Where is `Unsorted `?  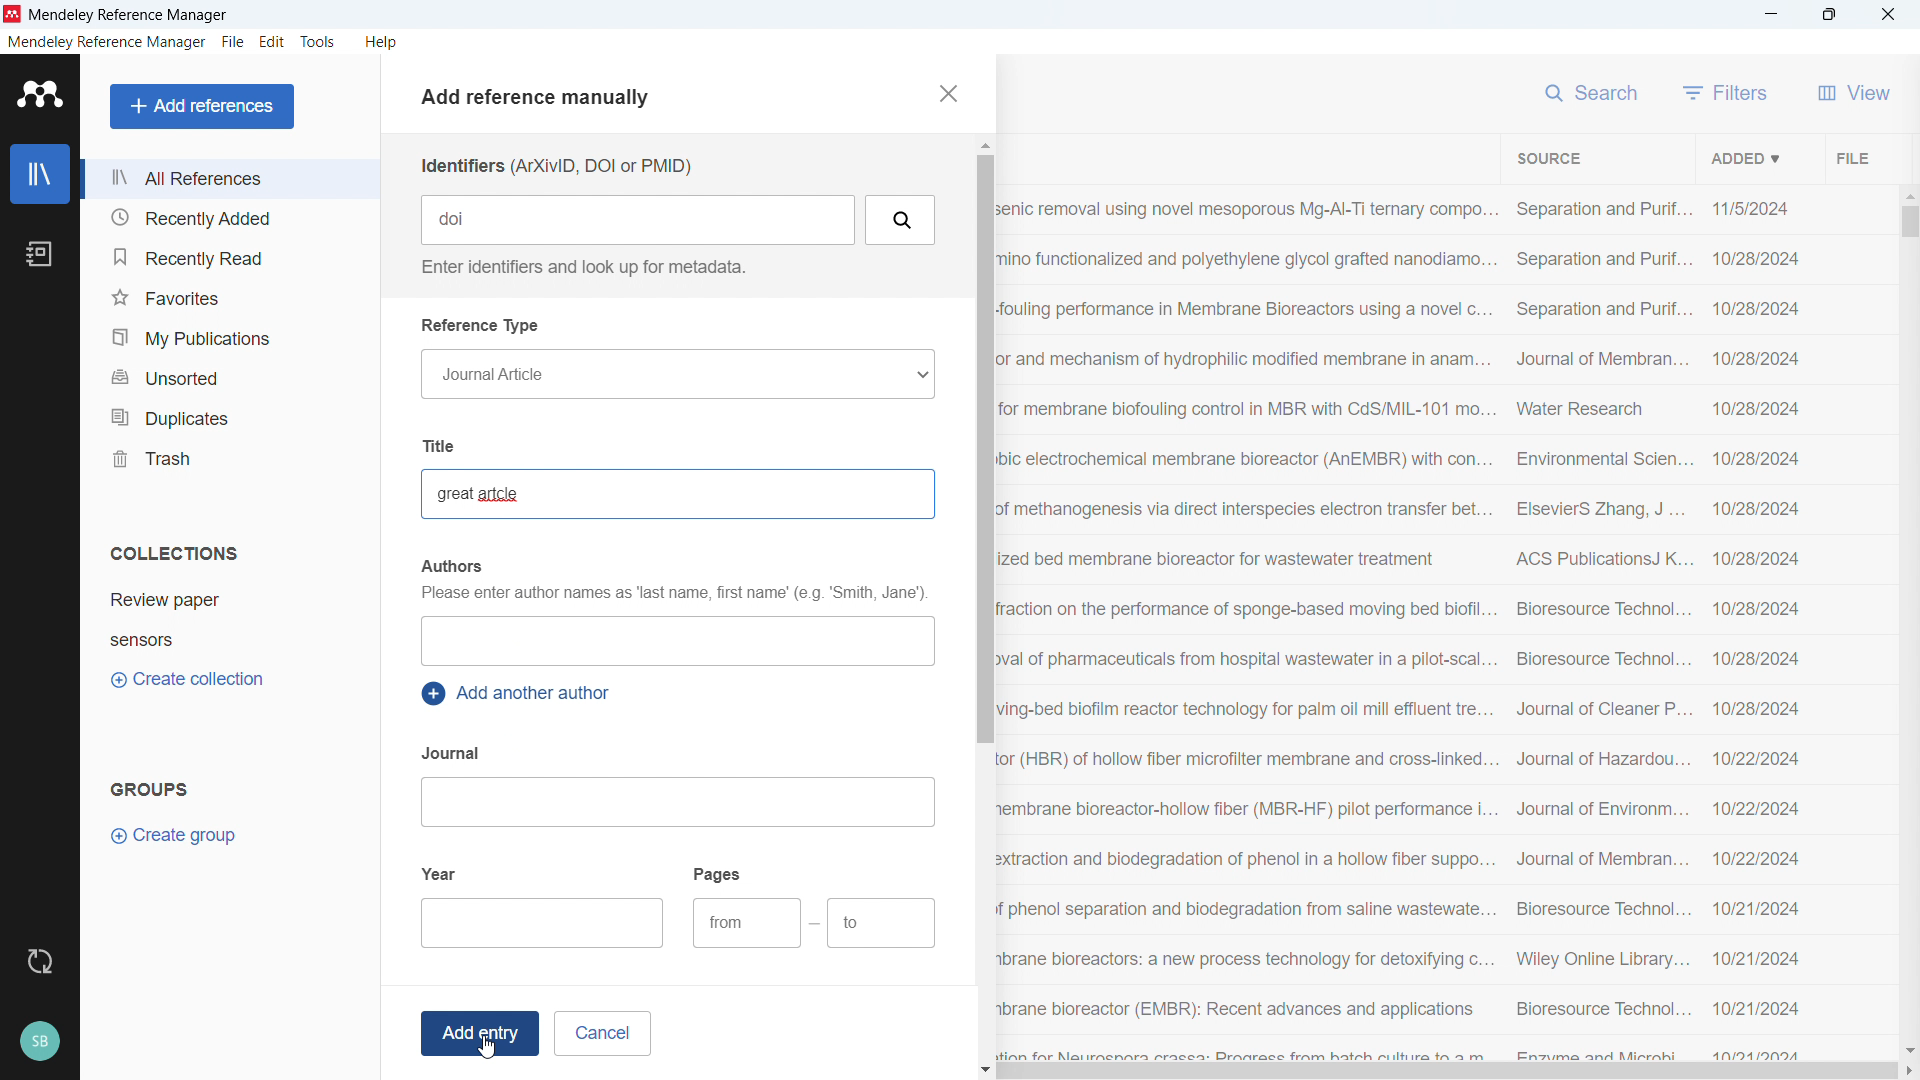 Unsorted  is located at coordinates (230, 375).